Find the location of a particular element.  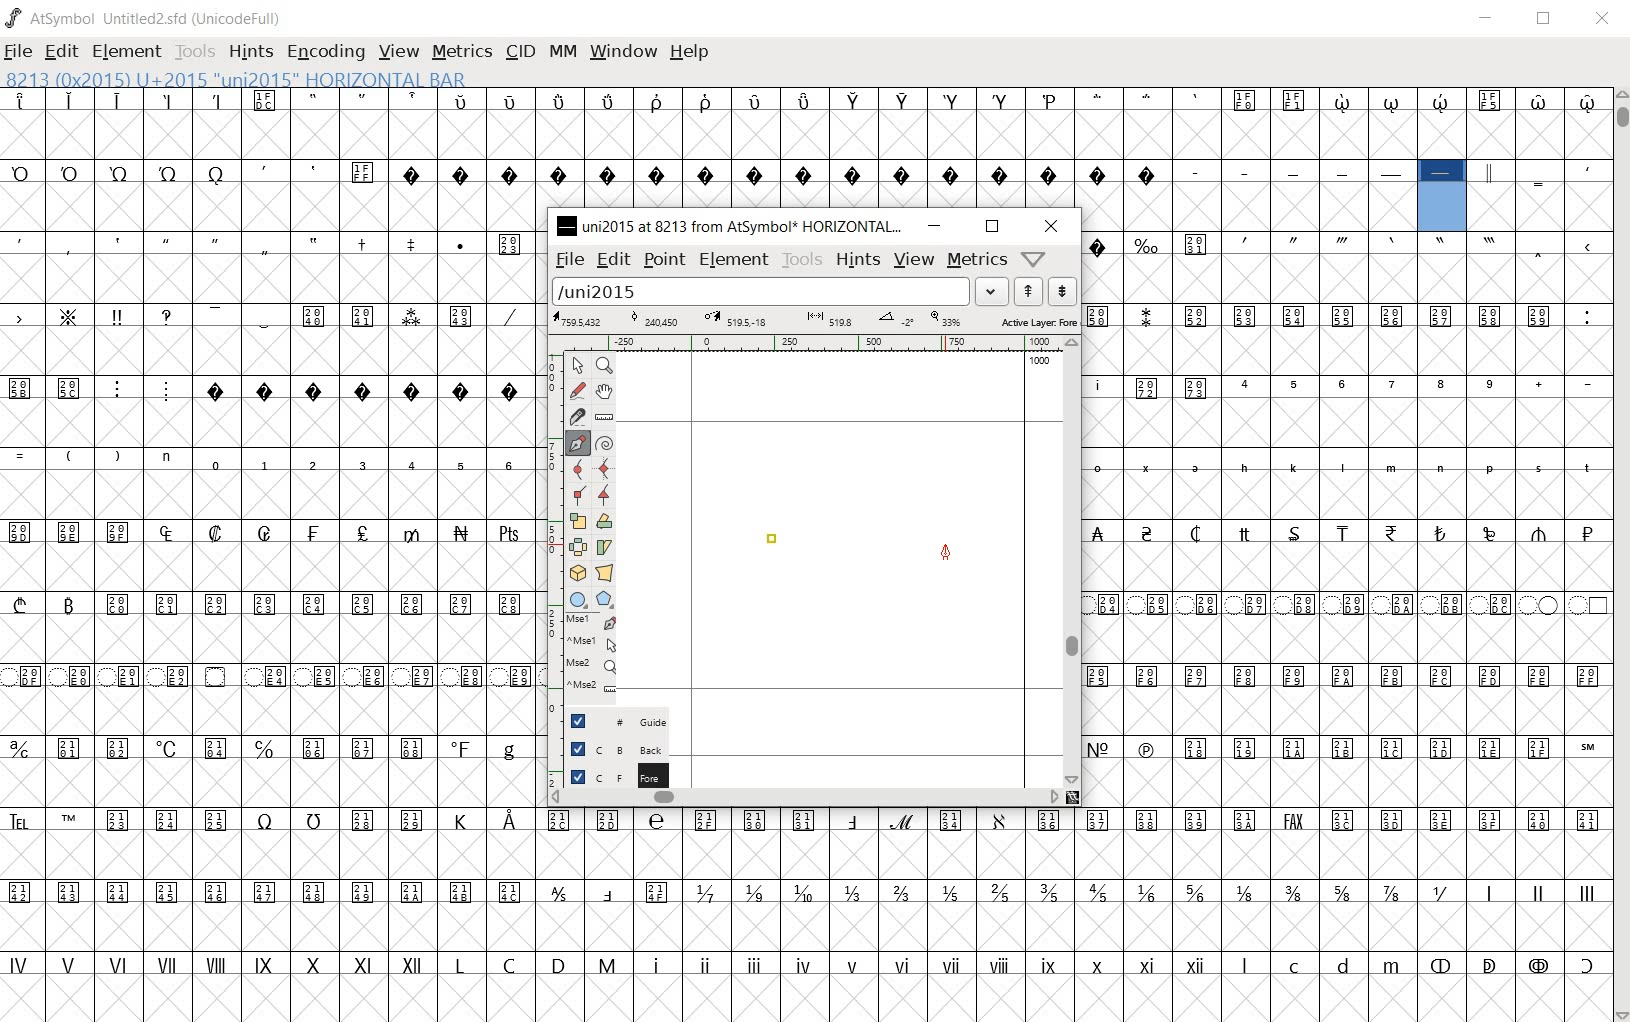

scale the selection is located at coordinates (577, 521).